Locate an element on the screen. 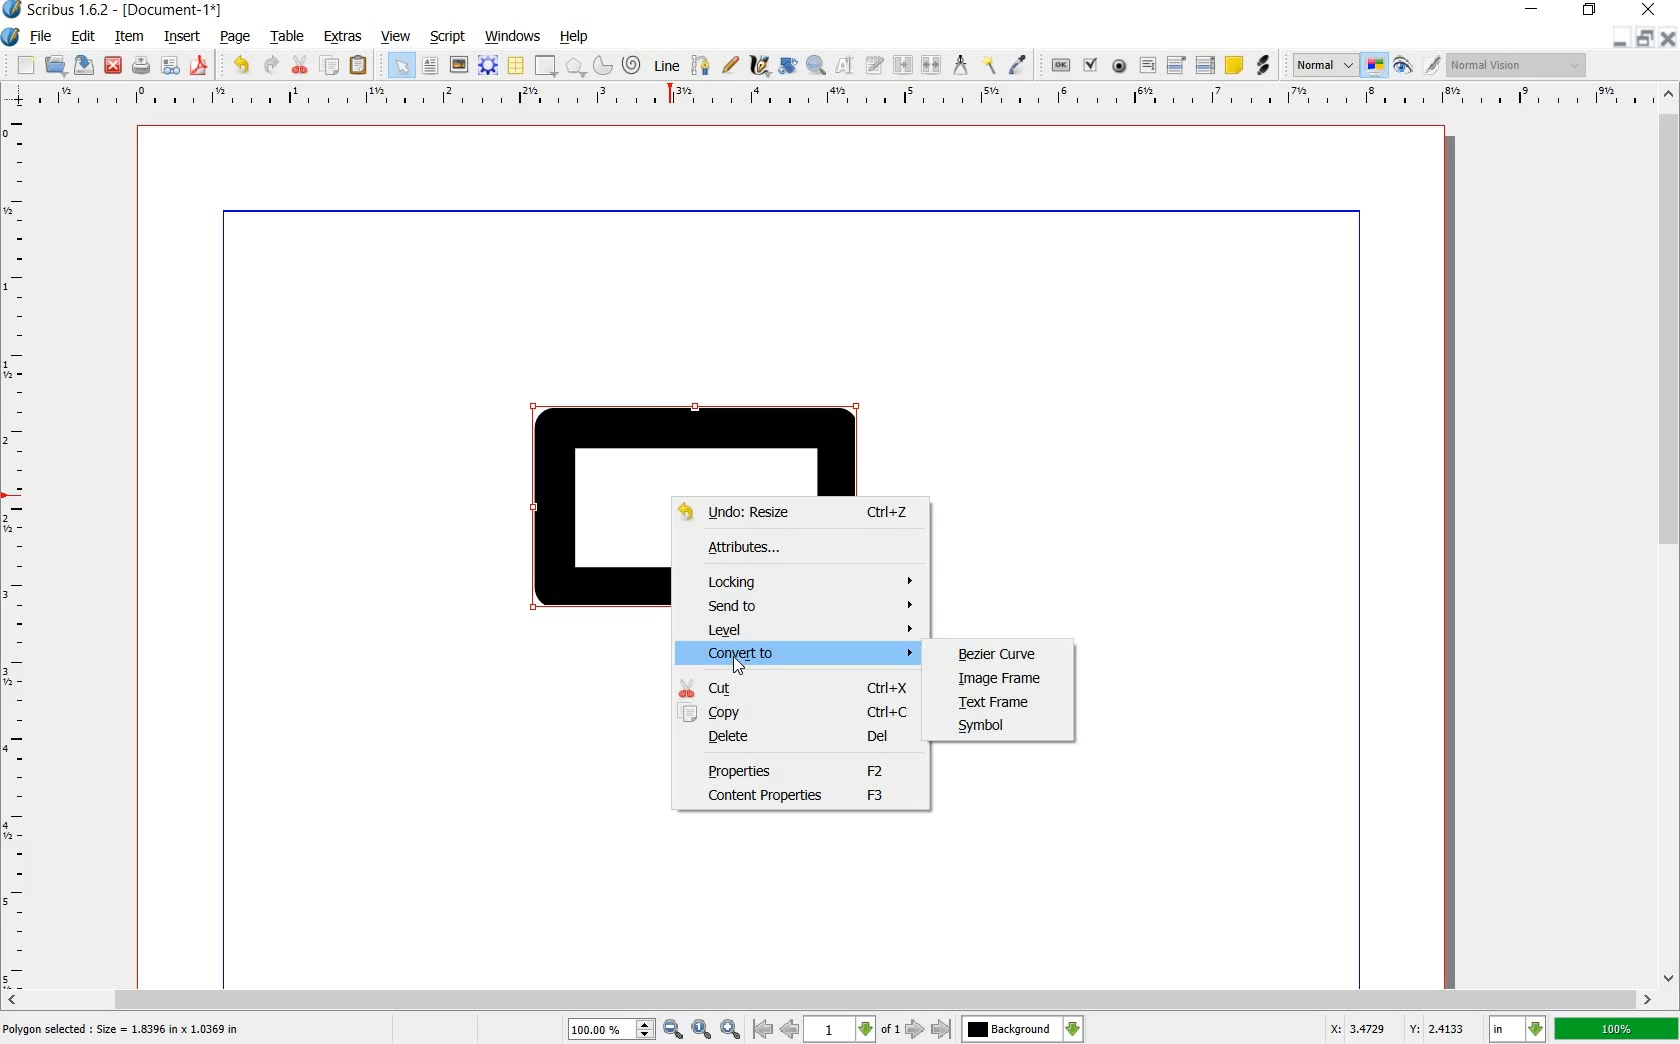  LEVEL is located at coordinates (810, 631).